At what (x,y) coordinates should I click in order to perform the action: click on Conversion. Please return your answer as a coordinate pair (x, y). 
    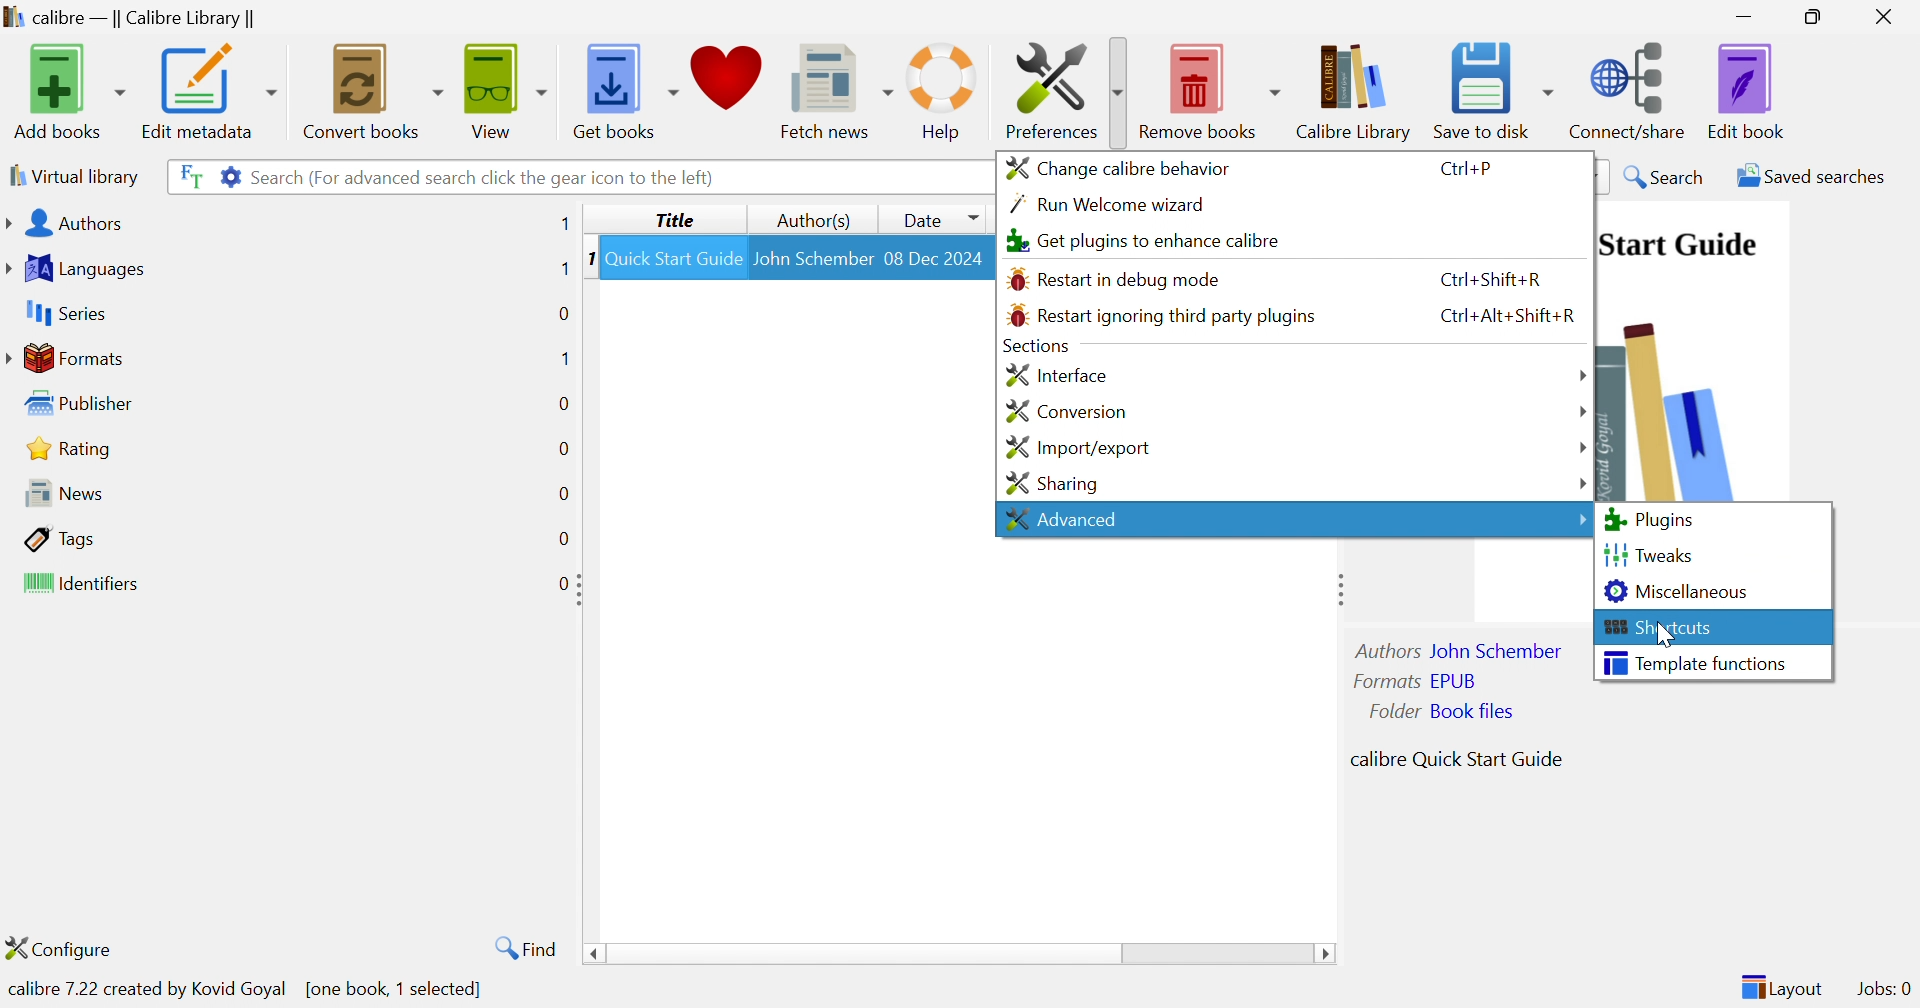
    Looking at the image, I should click on (1066, 413).